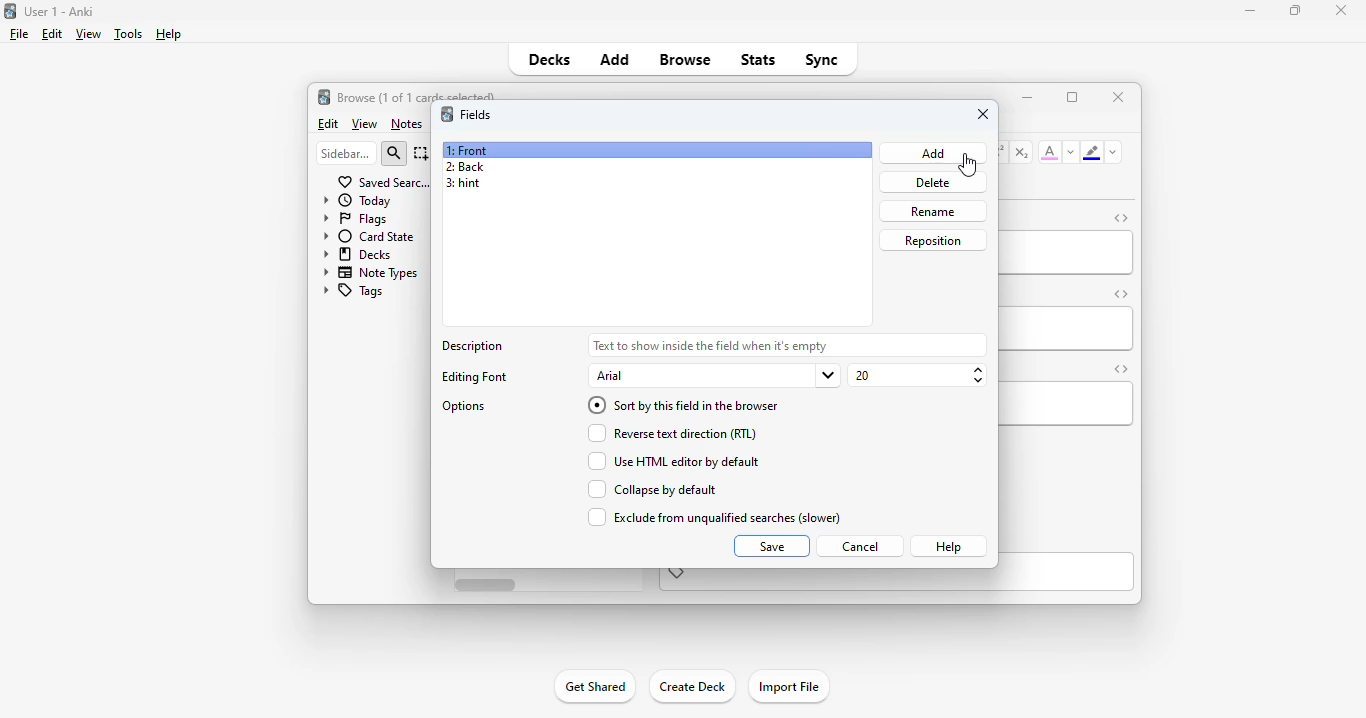 This screenshot has width=1366, height=718. What do you see at coordinates (1120, 369) in the screenshot?
I see `toggle HTML editor` at bounding box center [1120, 369].